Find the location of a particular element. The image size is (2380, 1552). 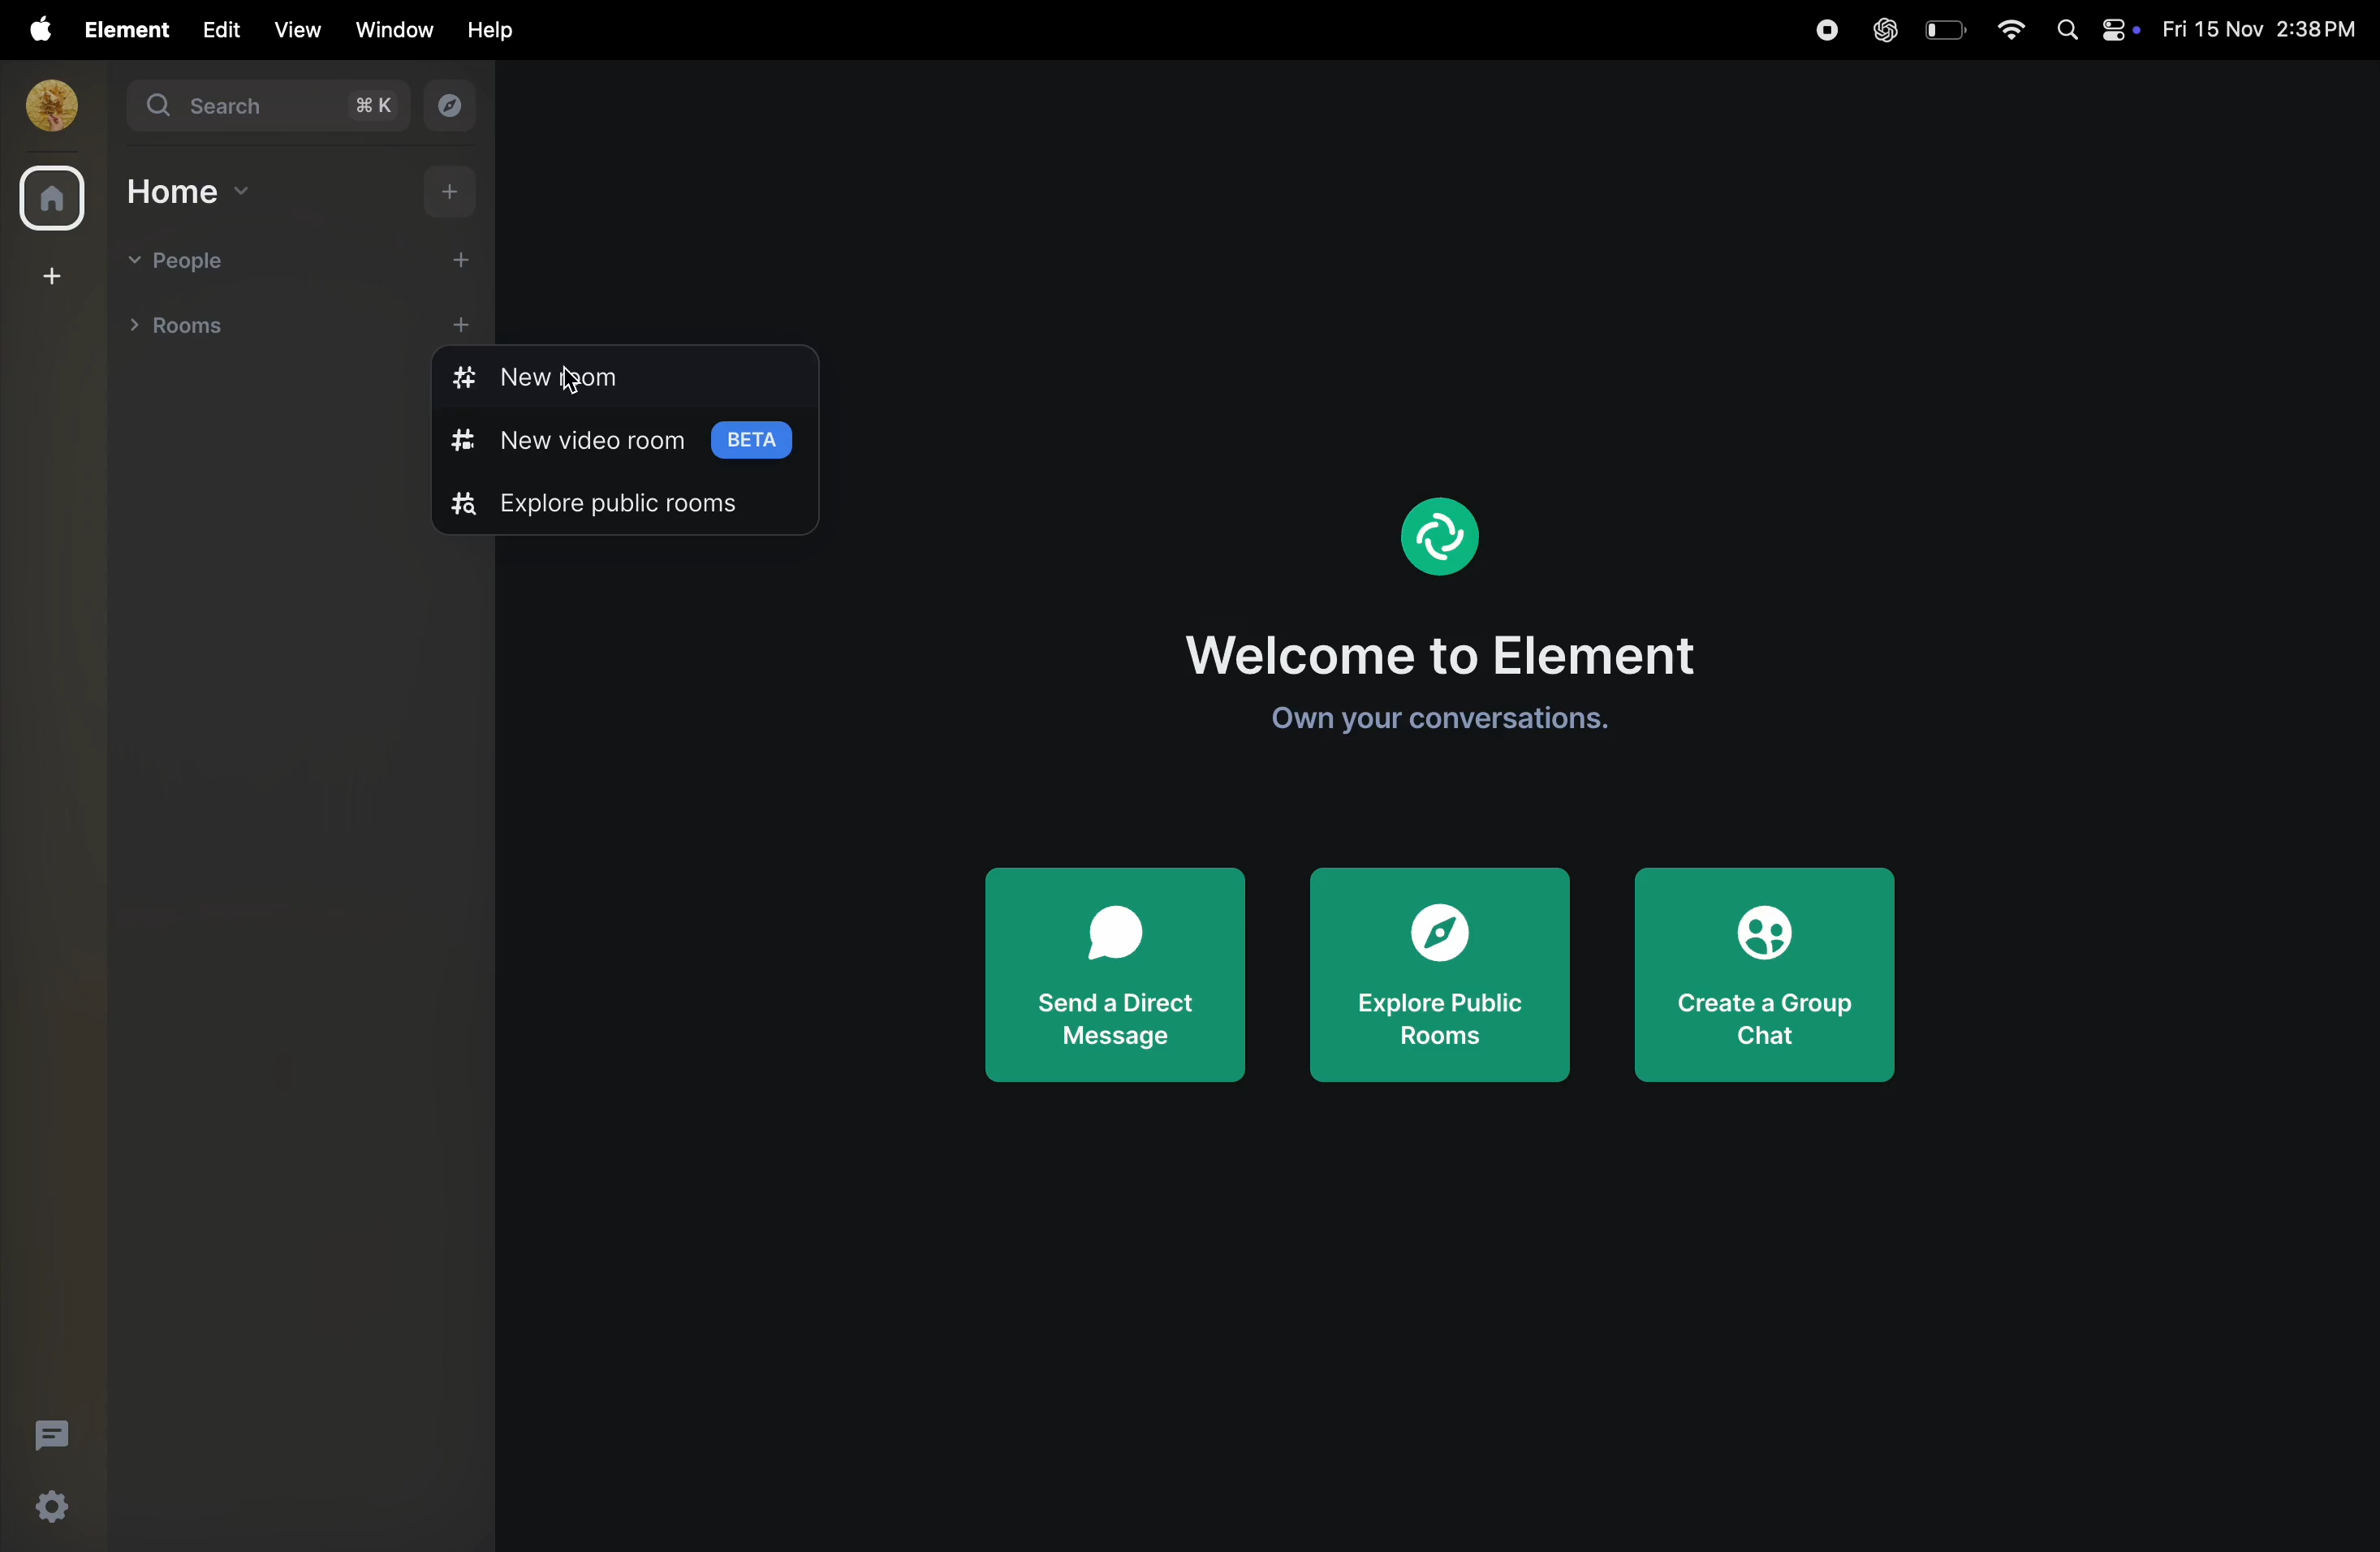

element menu is located at coordinates (121, 28).